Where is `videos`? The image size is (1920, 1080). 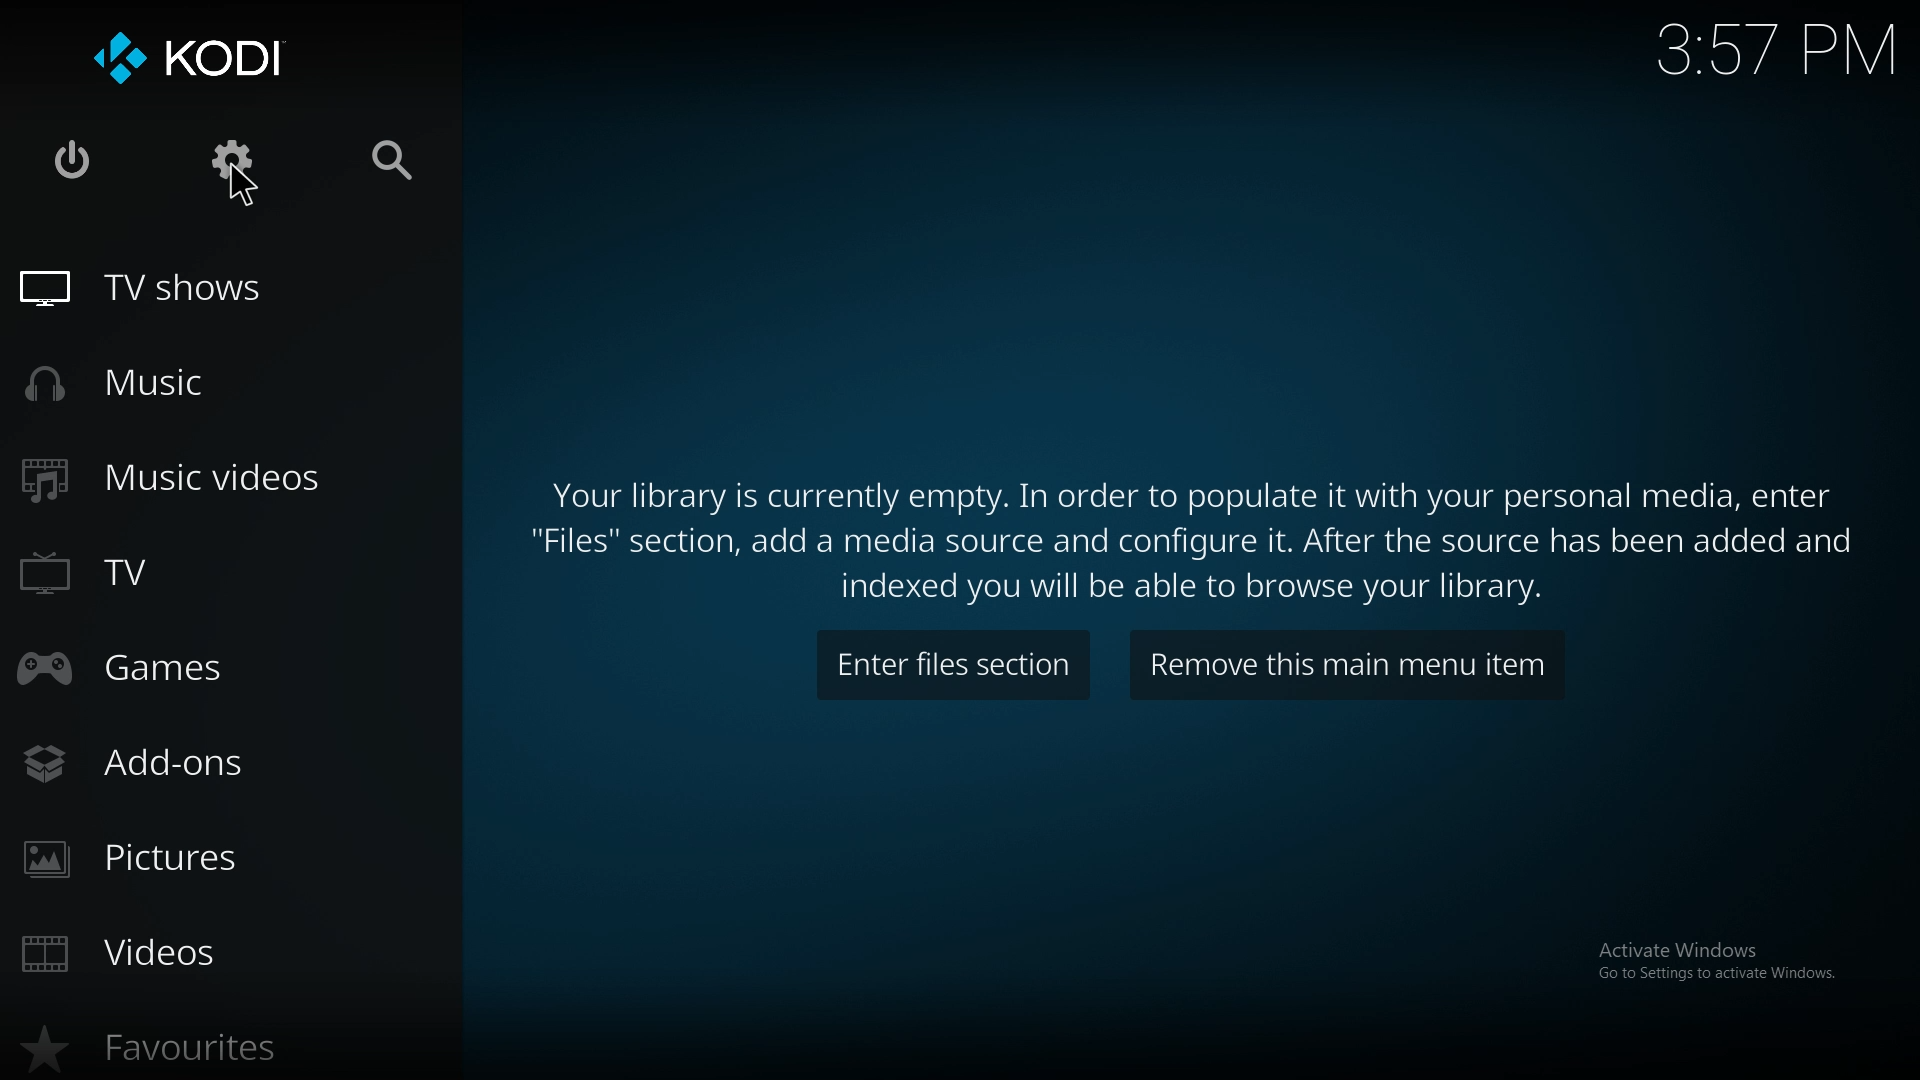
videos is located at coordinates (202, 954).